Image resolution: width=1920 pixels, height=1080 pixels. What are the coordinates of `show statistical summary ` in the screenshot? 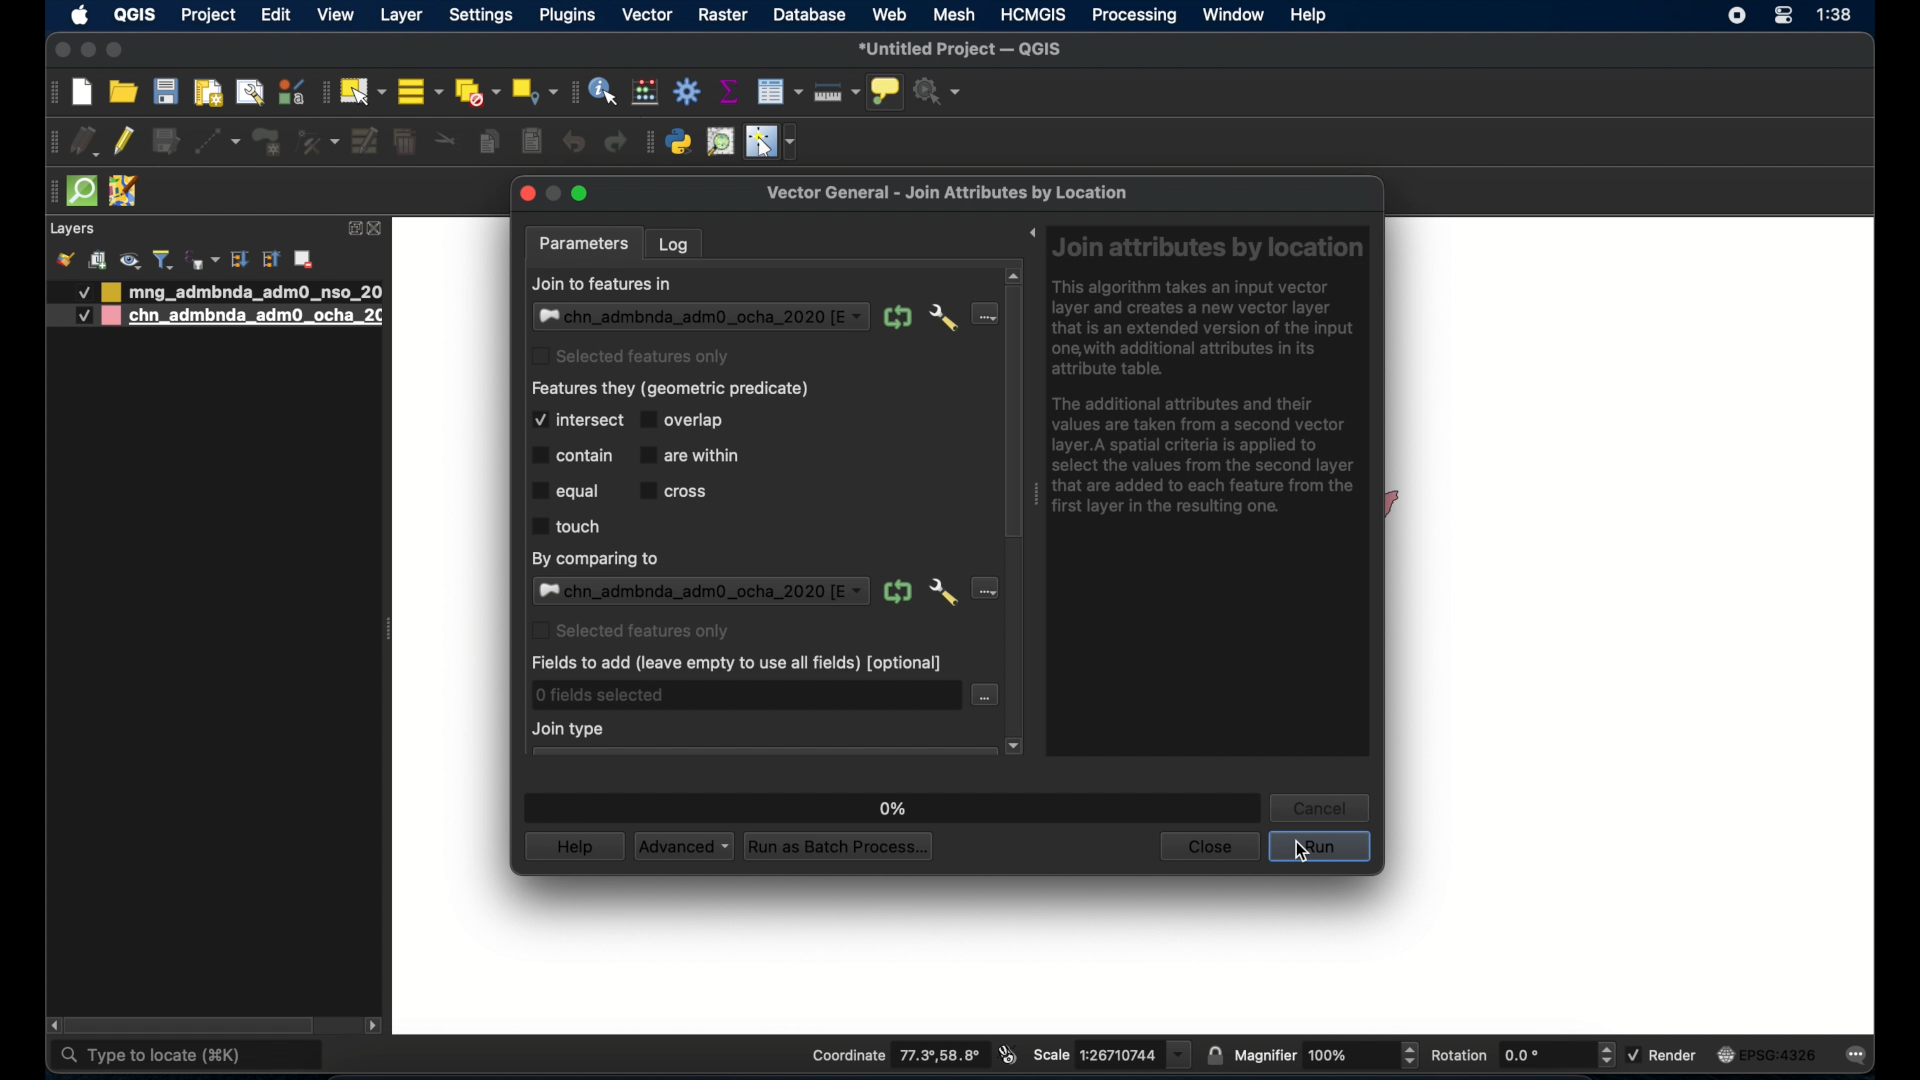 It's located at (731, 91).